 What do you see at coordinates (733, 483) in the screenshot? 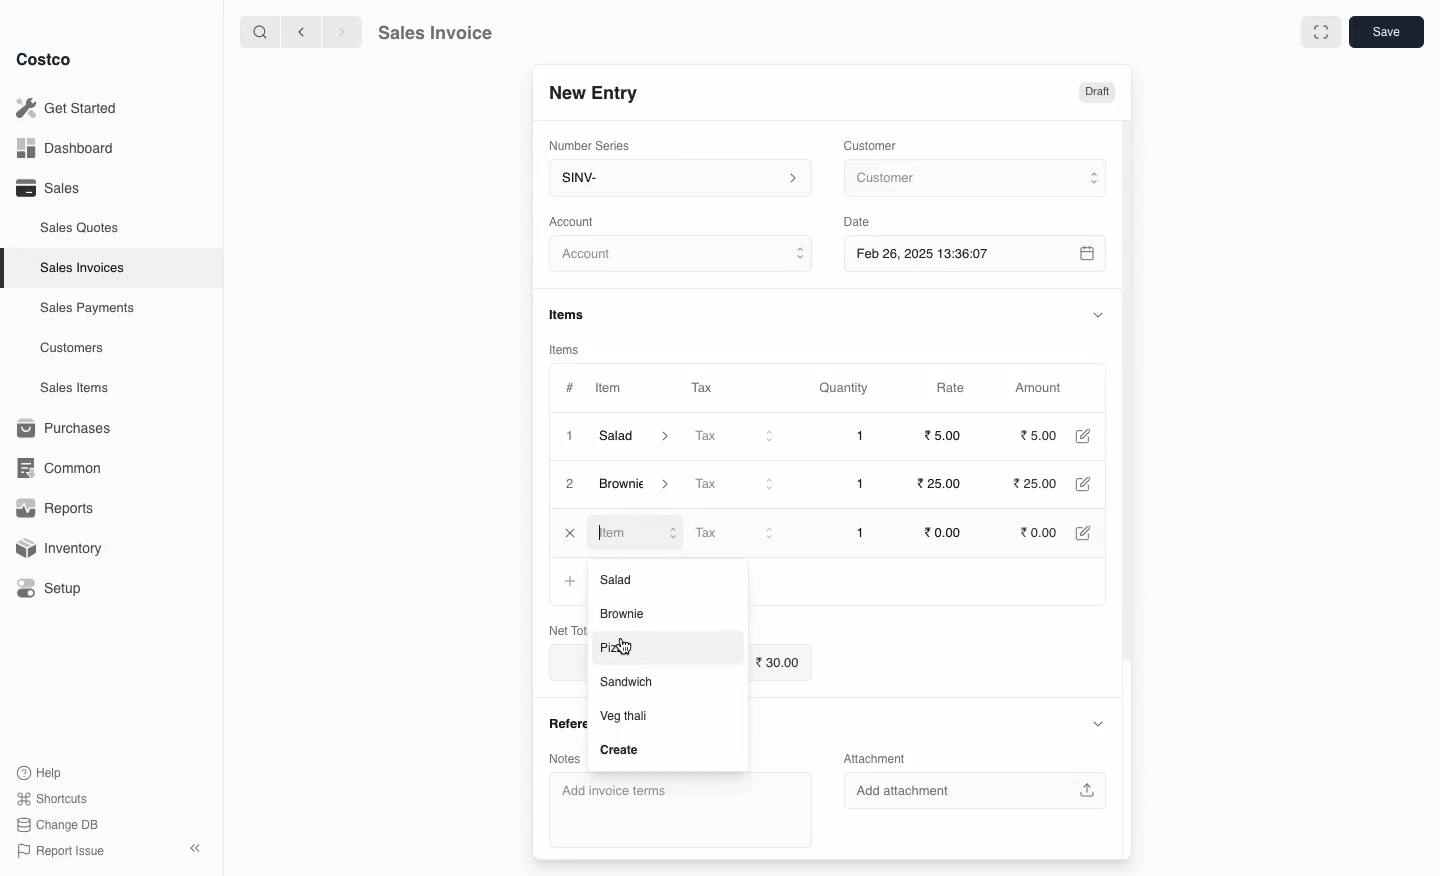
I see `Tax` at bounding box center [733, 483].